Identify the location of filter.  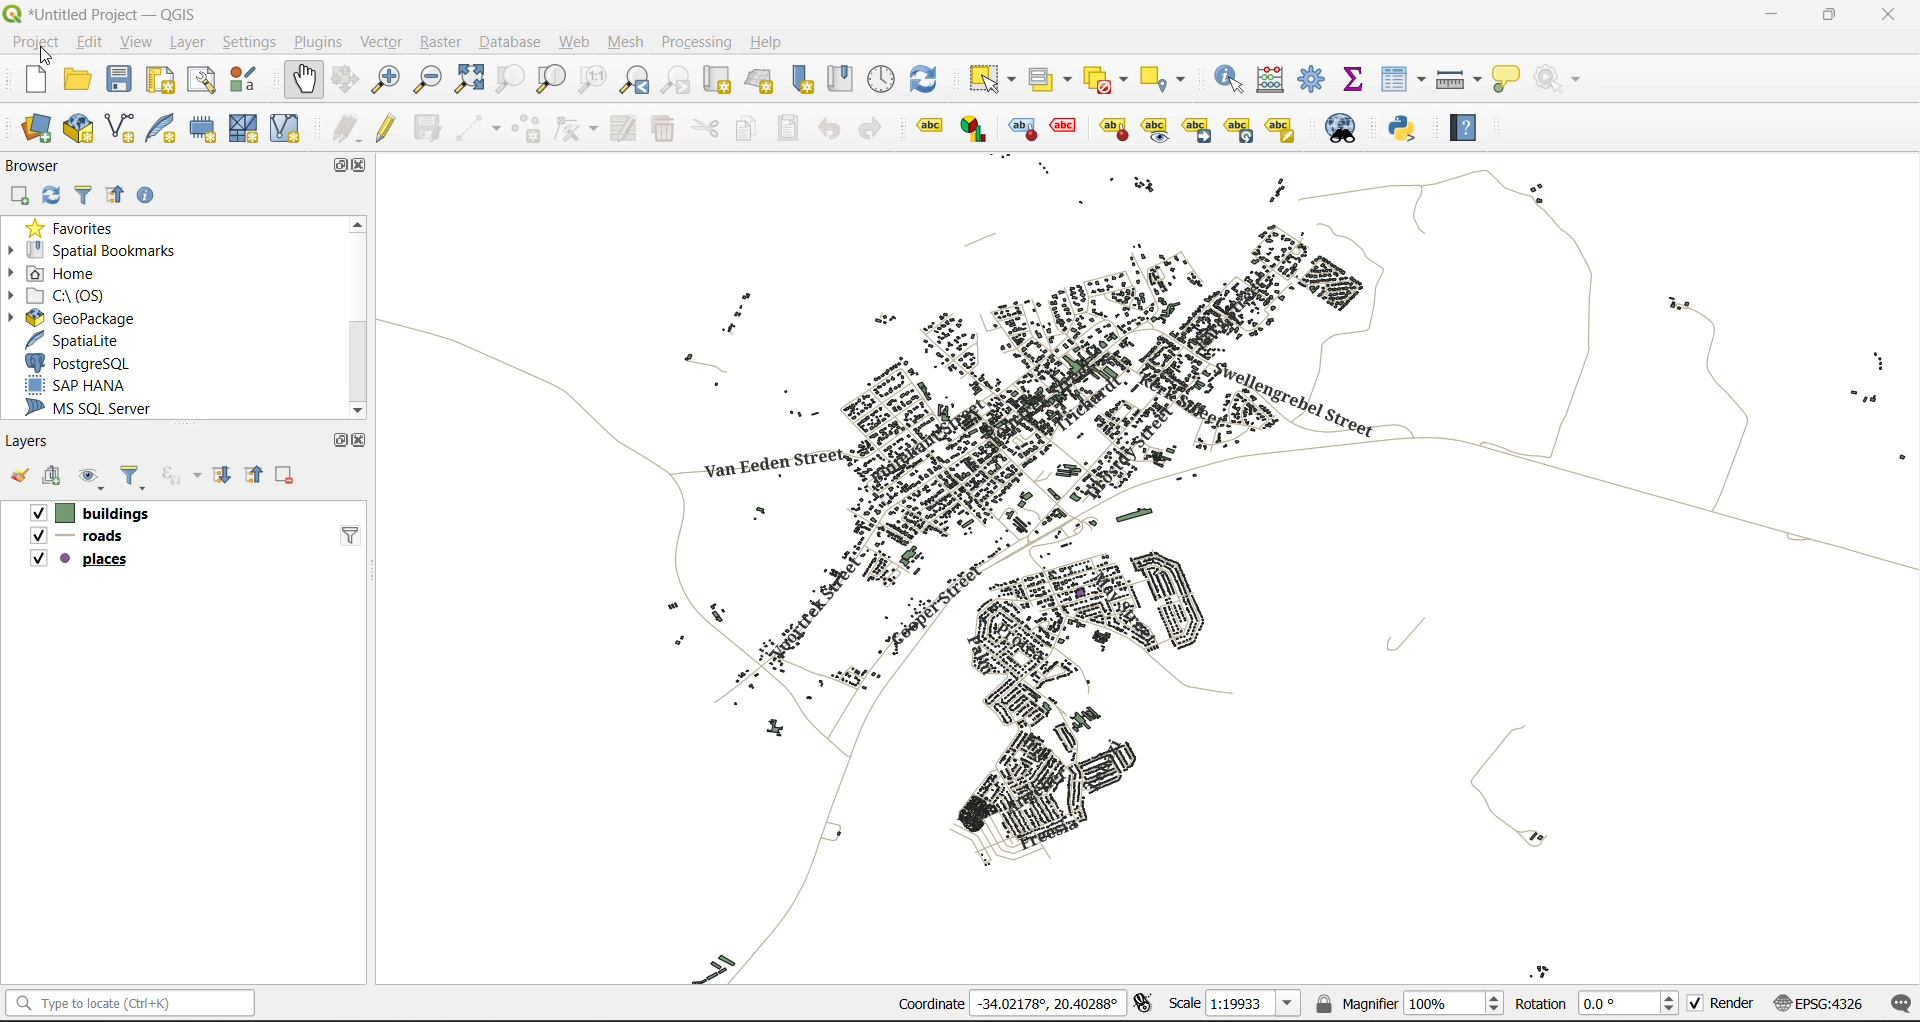
(132, 480).